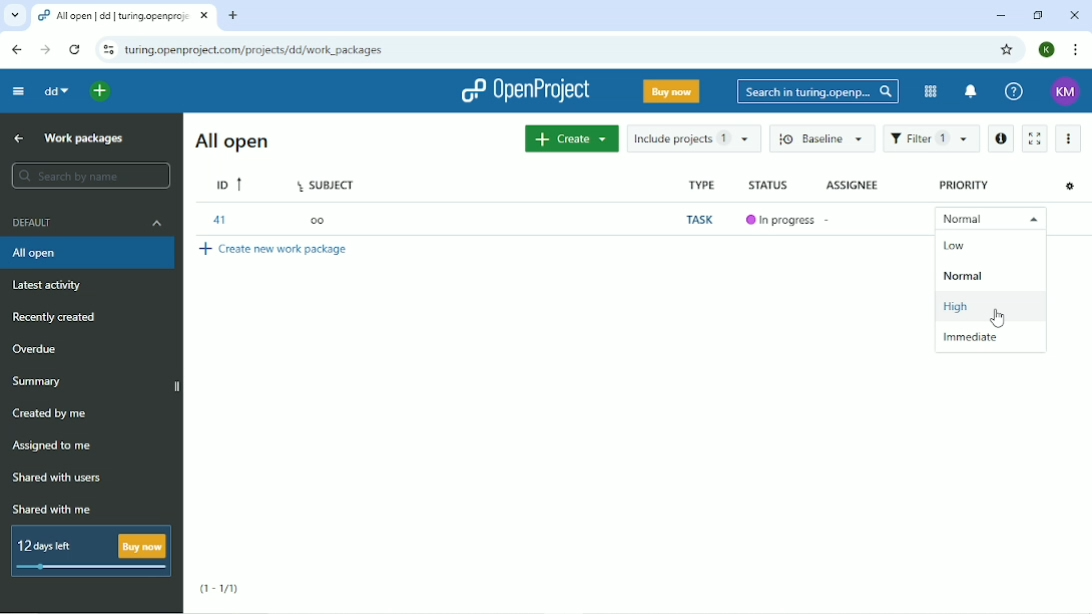  Describe the element at coordinates (91, 176) in the screenshot. I see `Search by name` at that location.